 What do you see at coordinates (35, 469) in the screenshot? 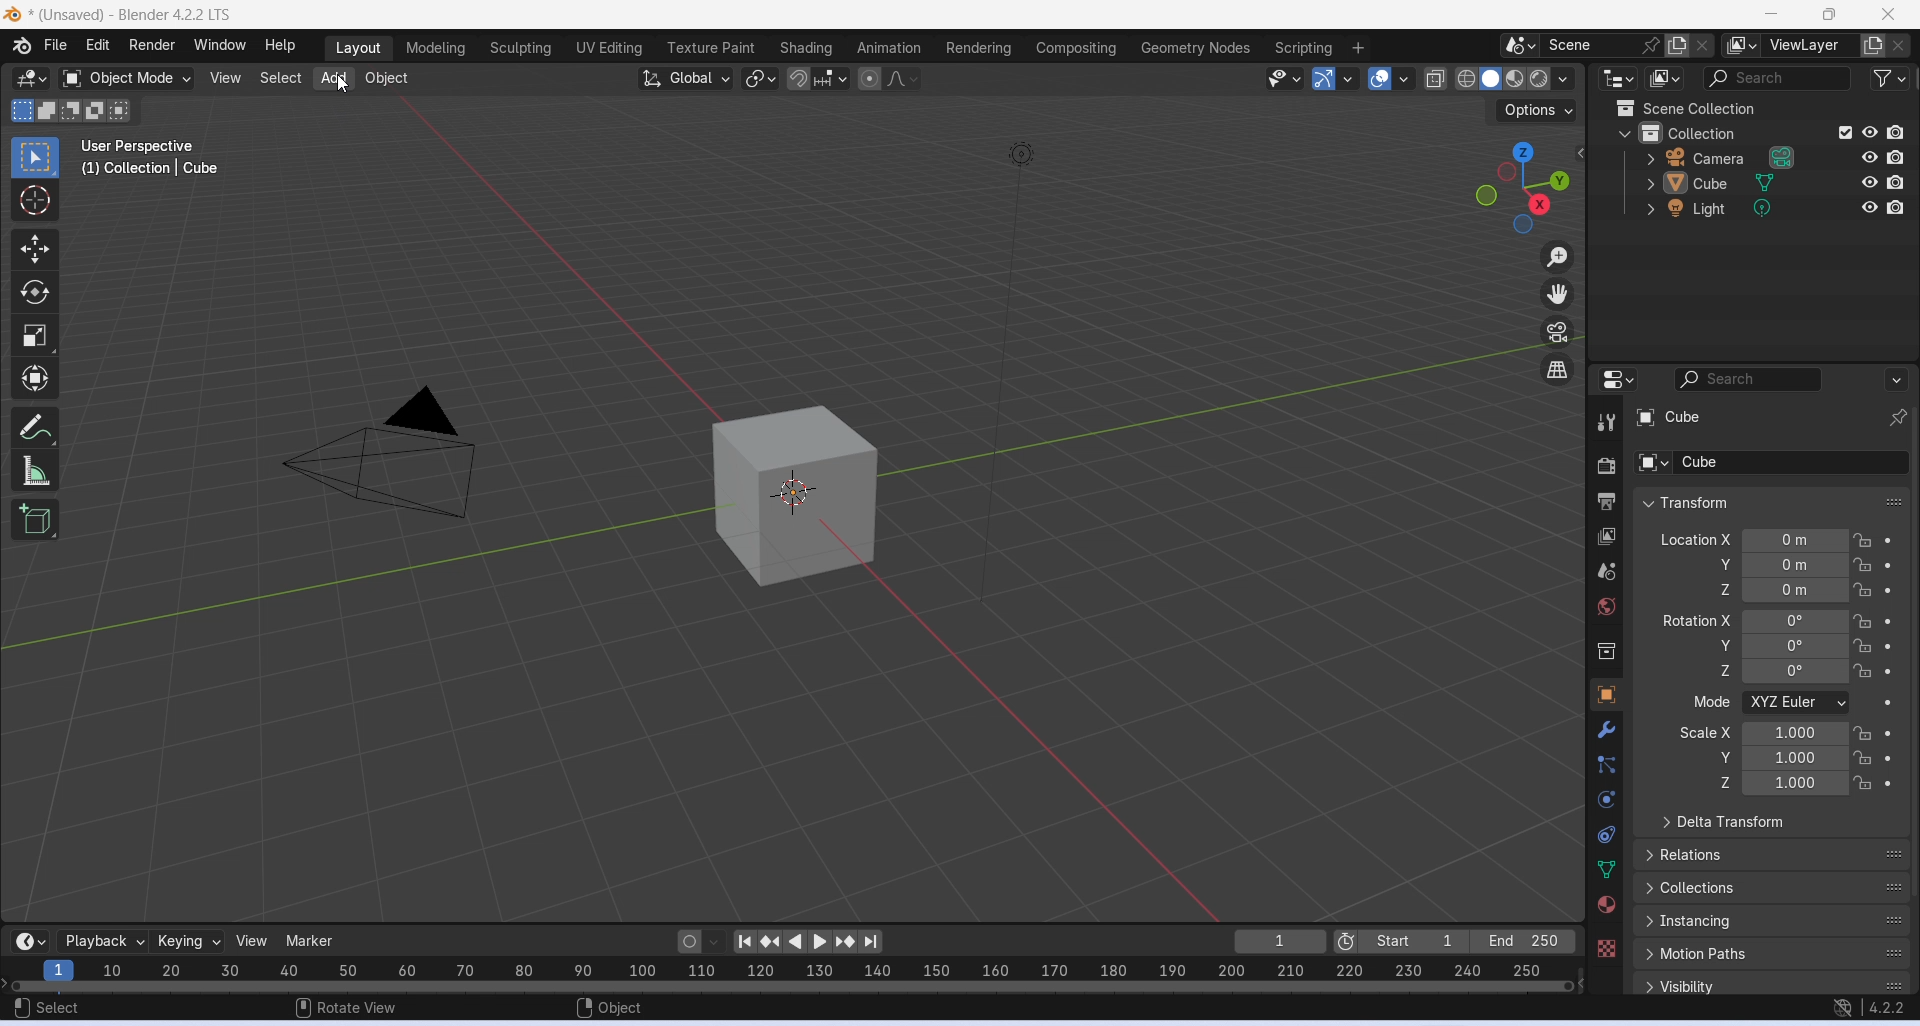
I see `measure` at bounding box center [35, 469].